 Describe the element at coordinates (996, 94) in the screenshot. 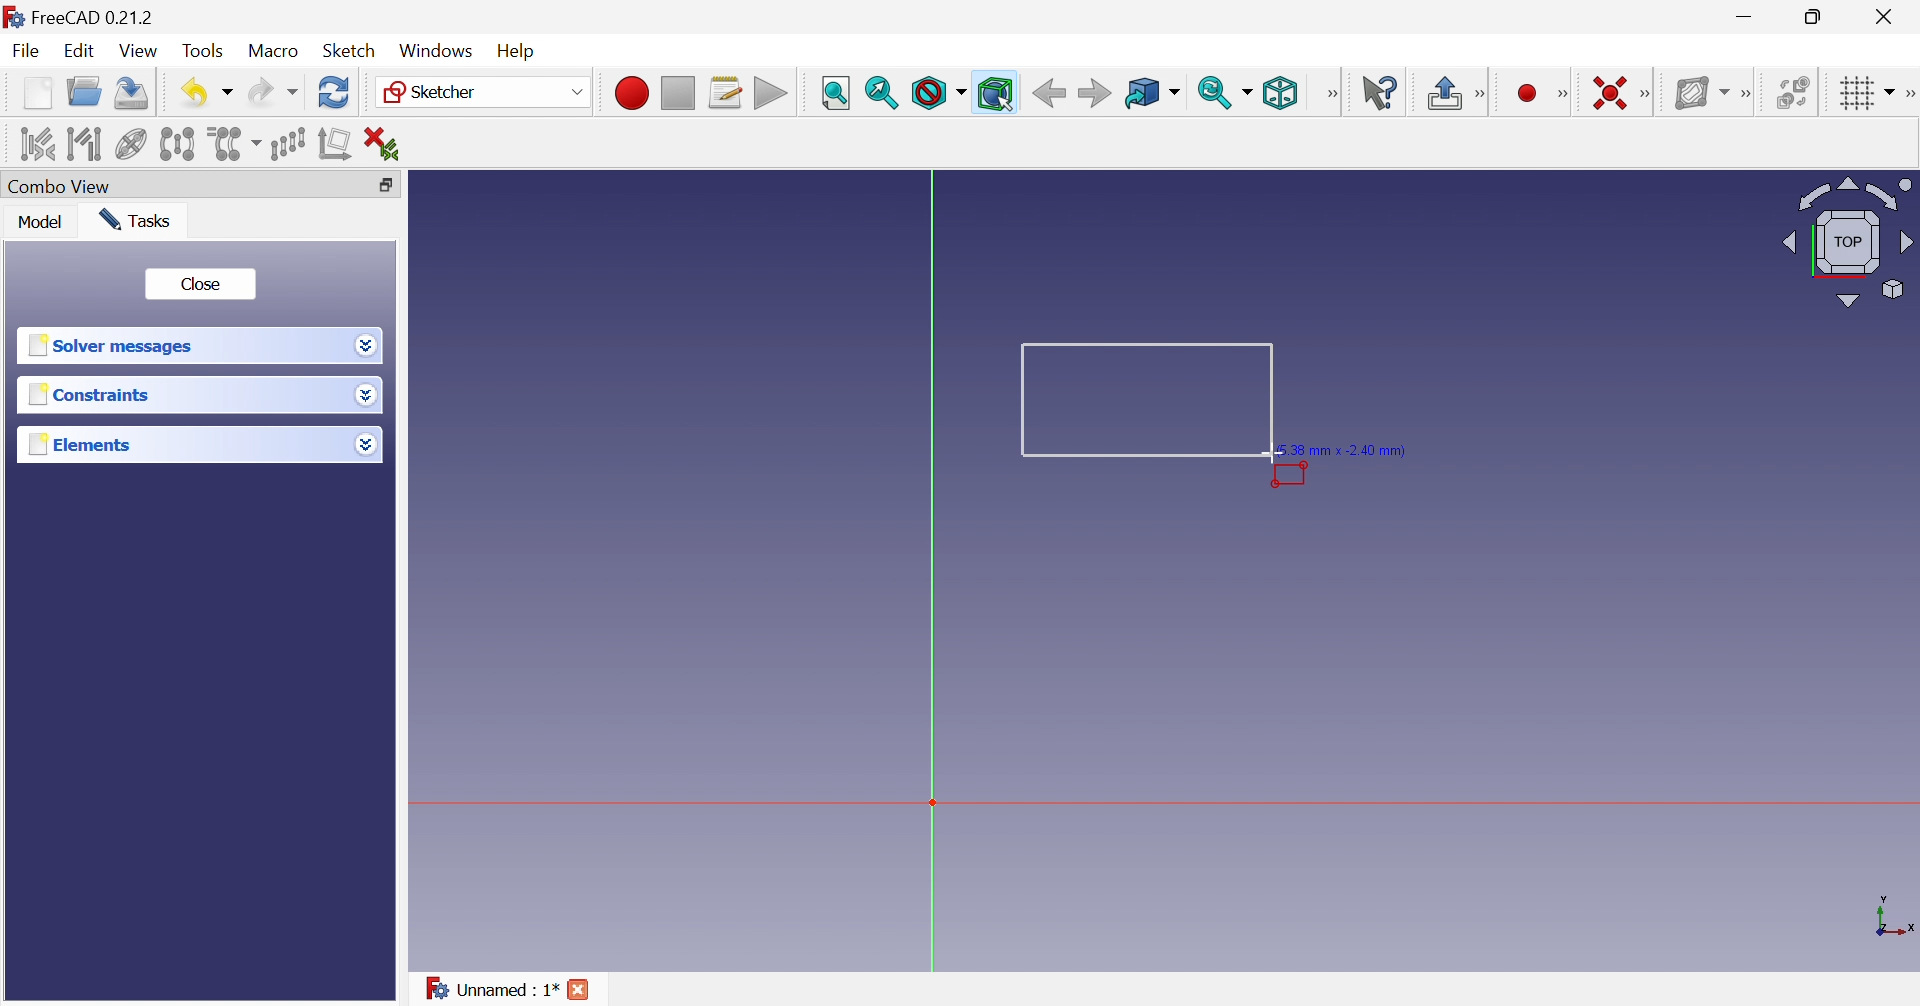

I see `Bounding box` at that location.